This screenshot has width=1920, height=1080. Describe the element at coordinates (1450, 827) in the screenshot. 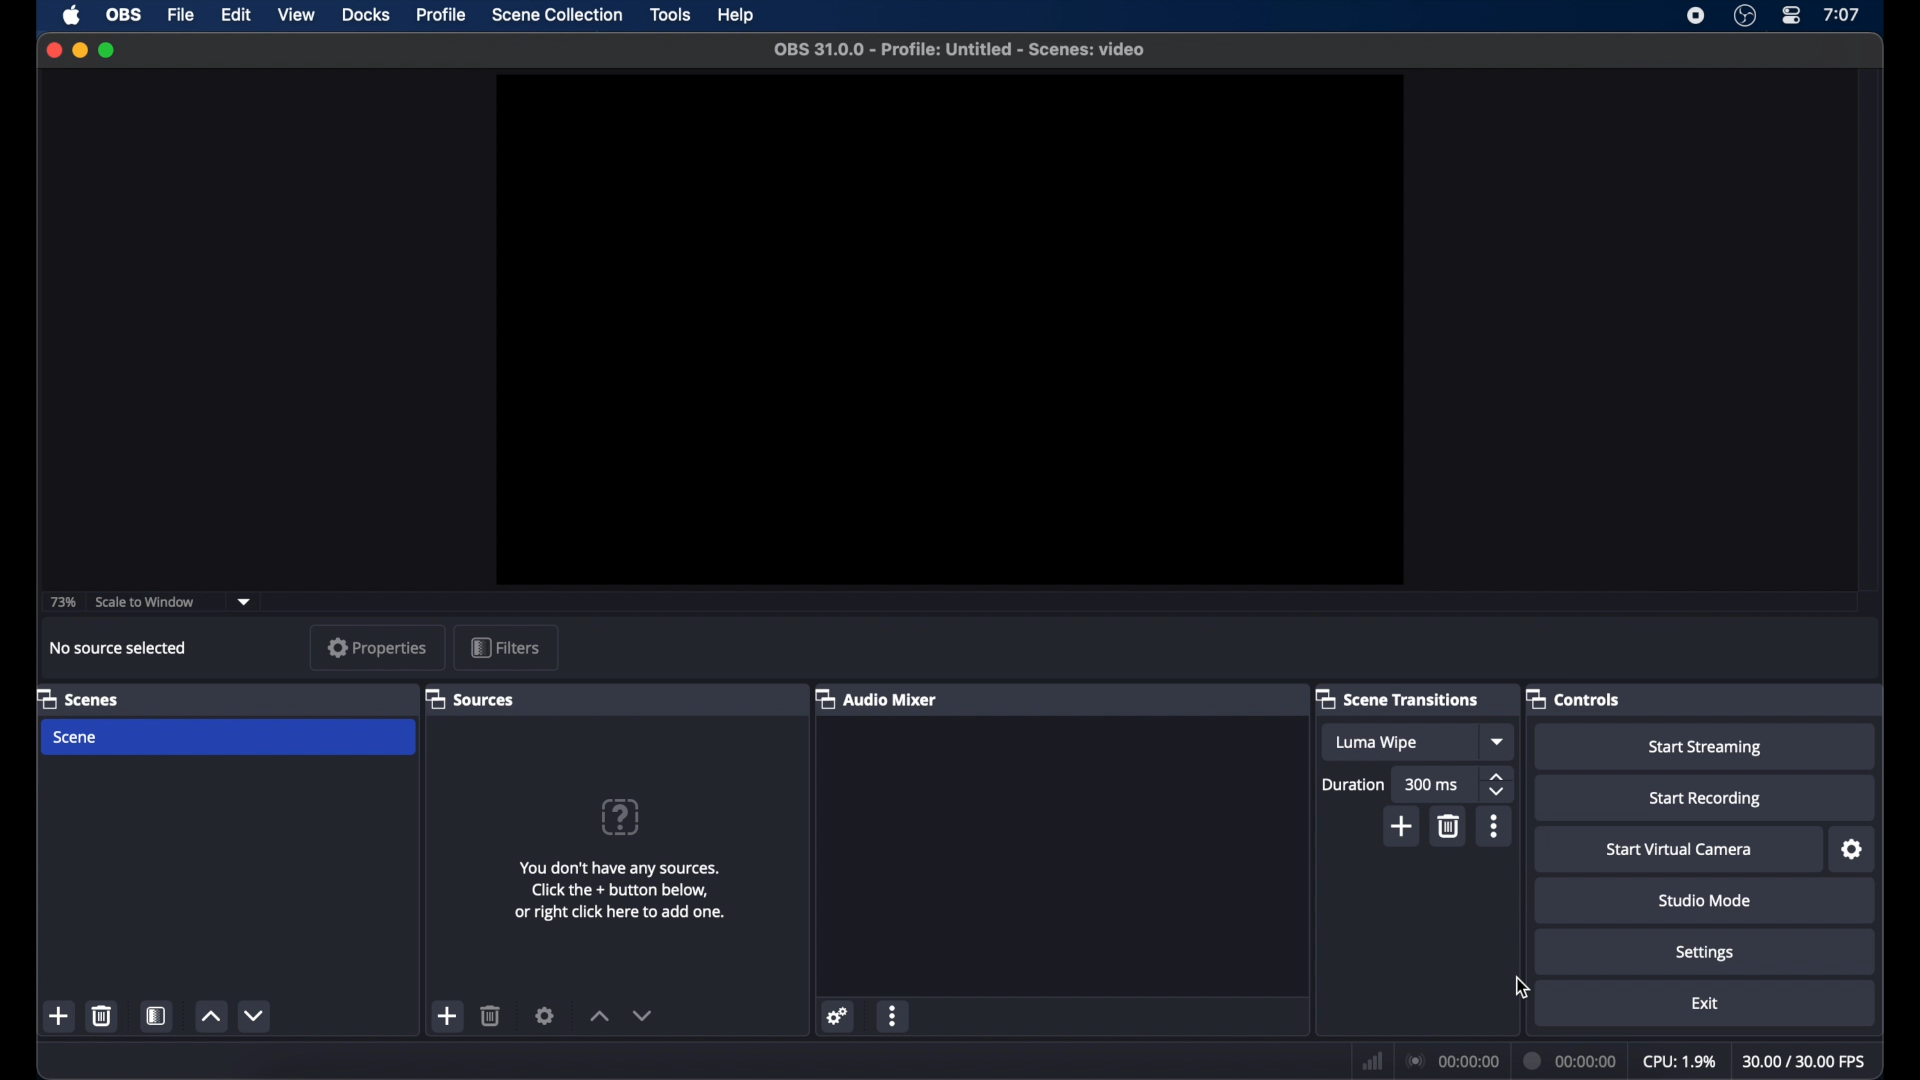

I see `delete` at that location.